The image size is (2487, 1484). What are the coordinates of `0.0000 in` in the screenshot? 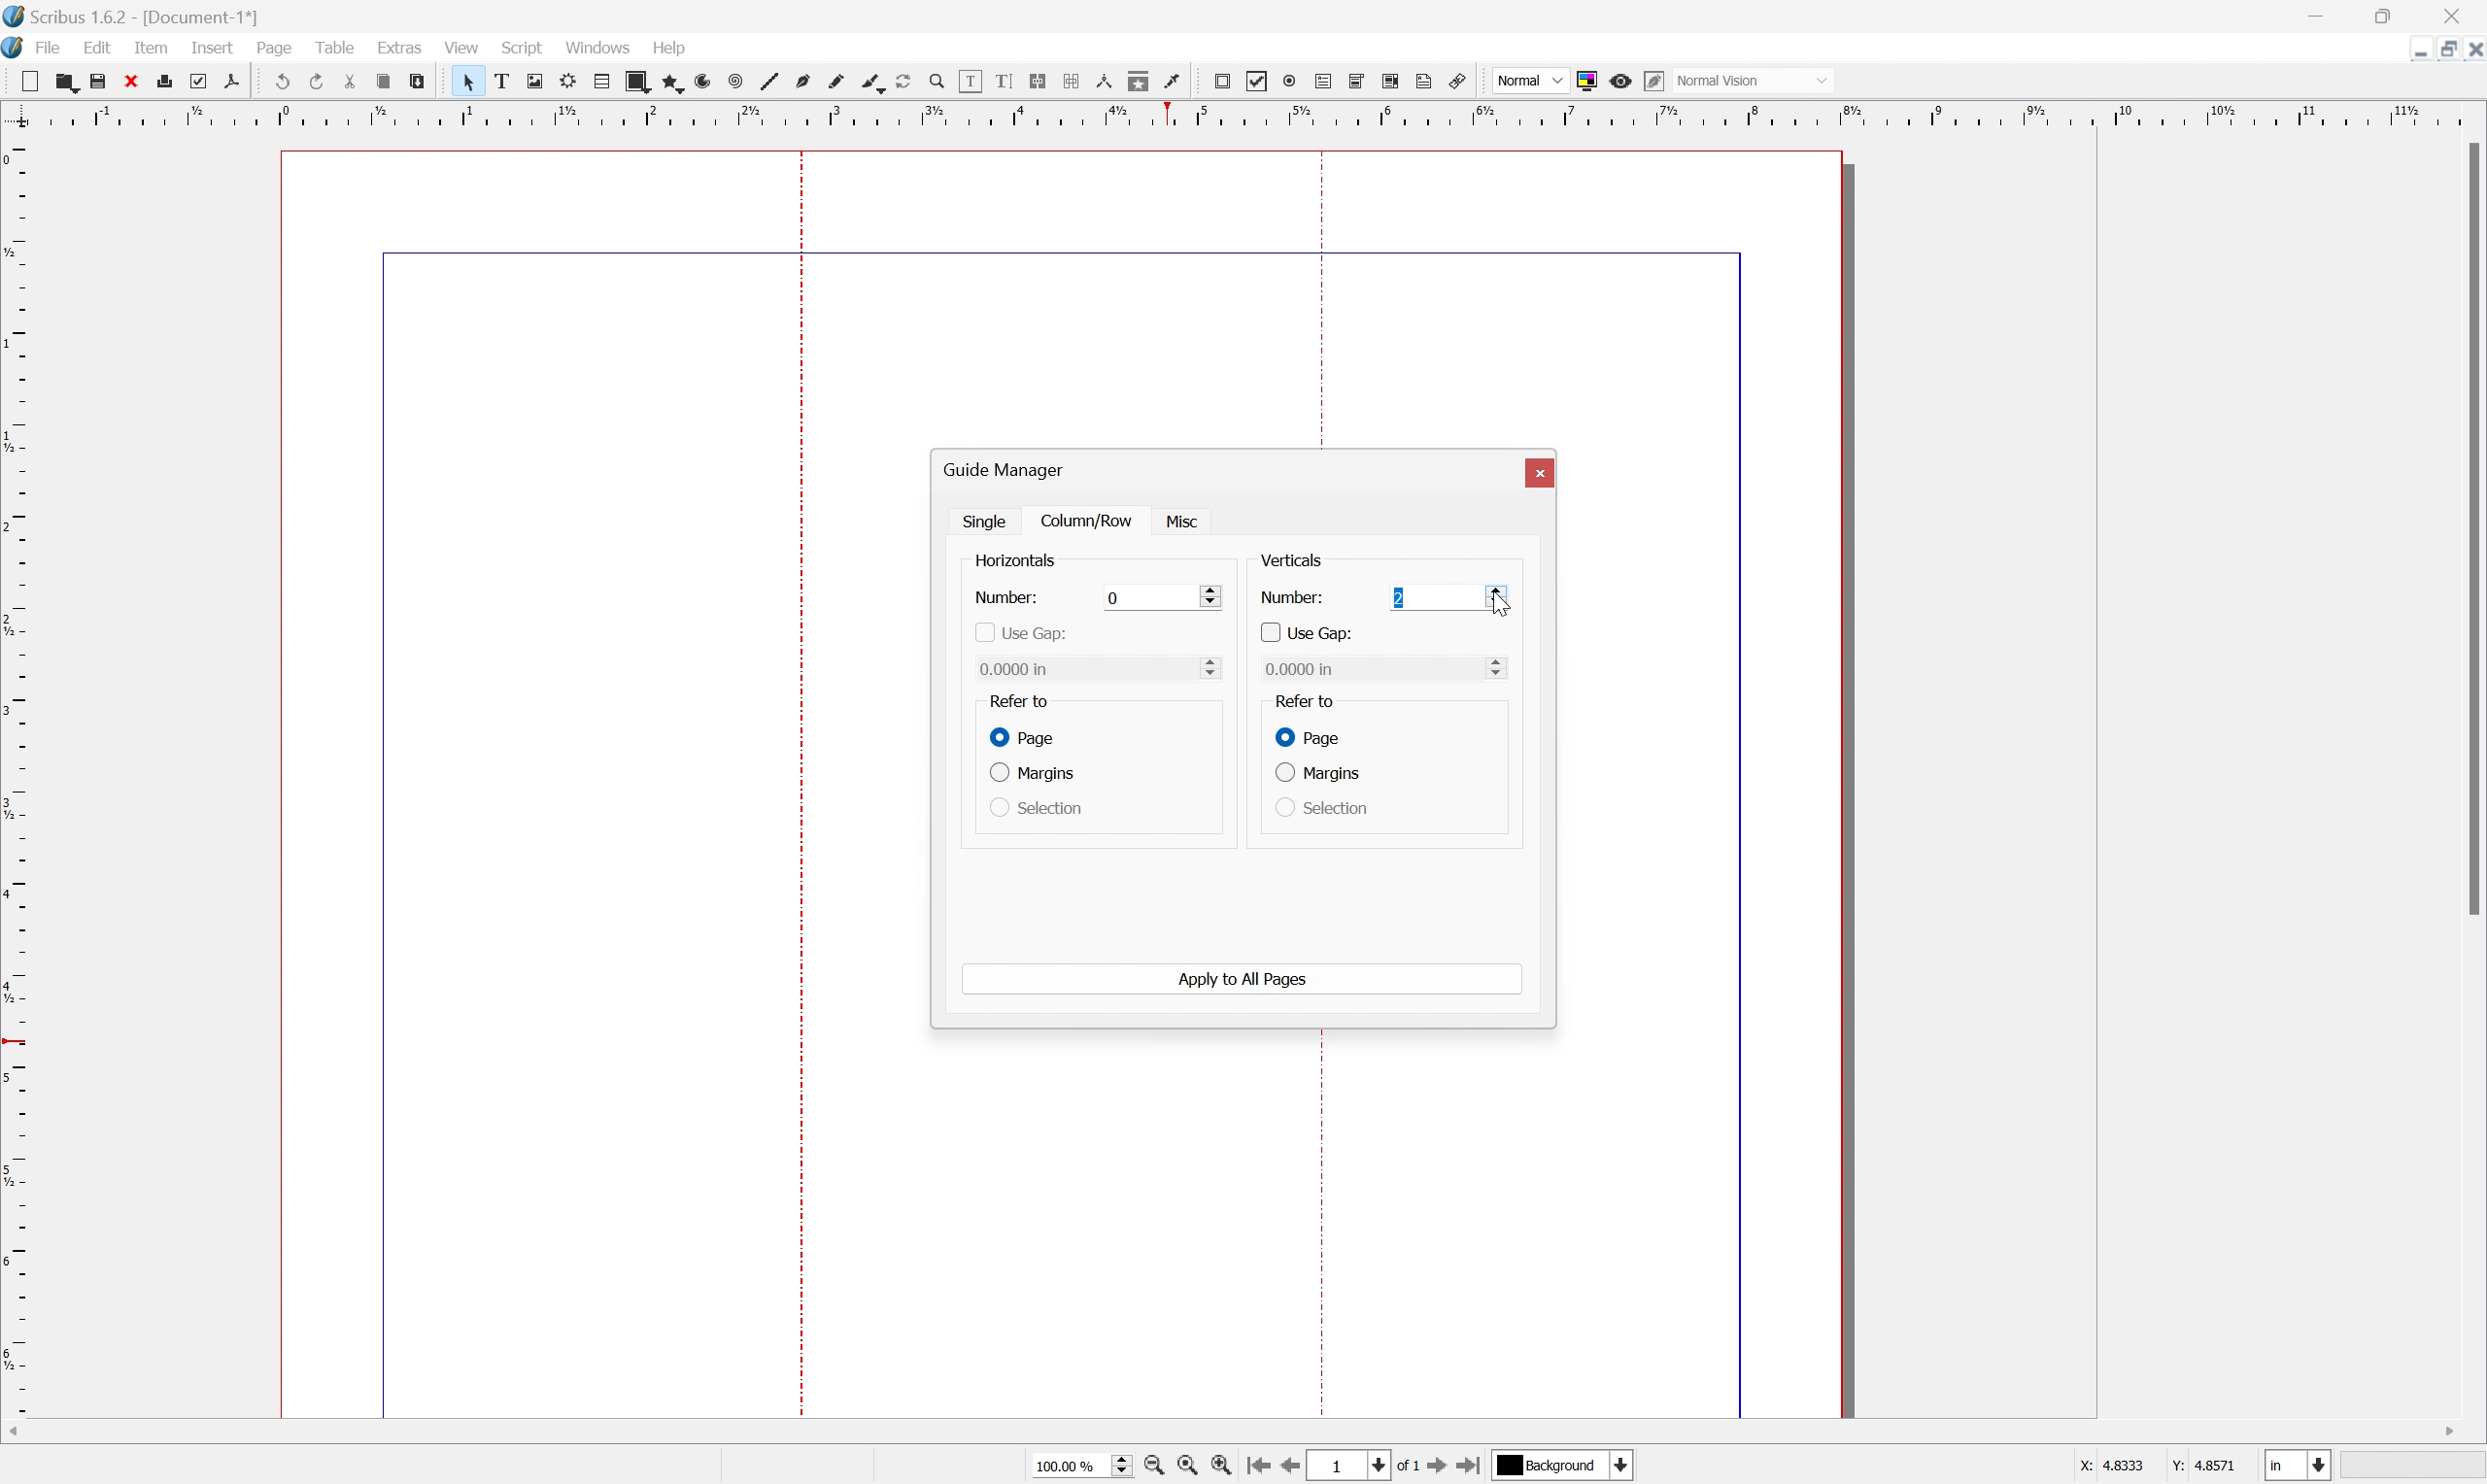 It's located at (1387, 670).